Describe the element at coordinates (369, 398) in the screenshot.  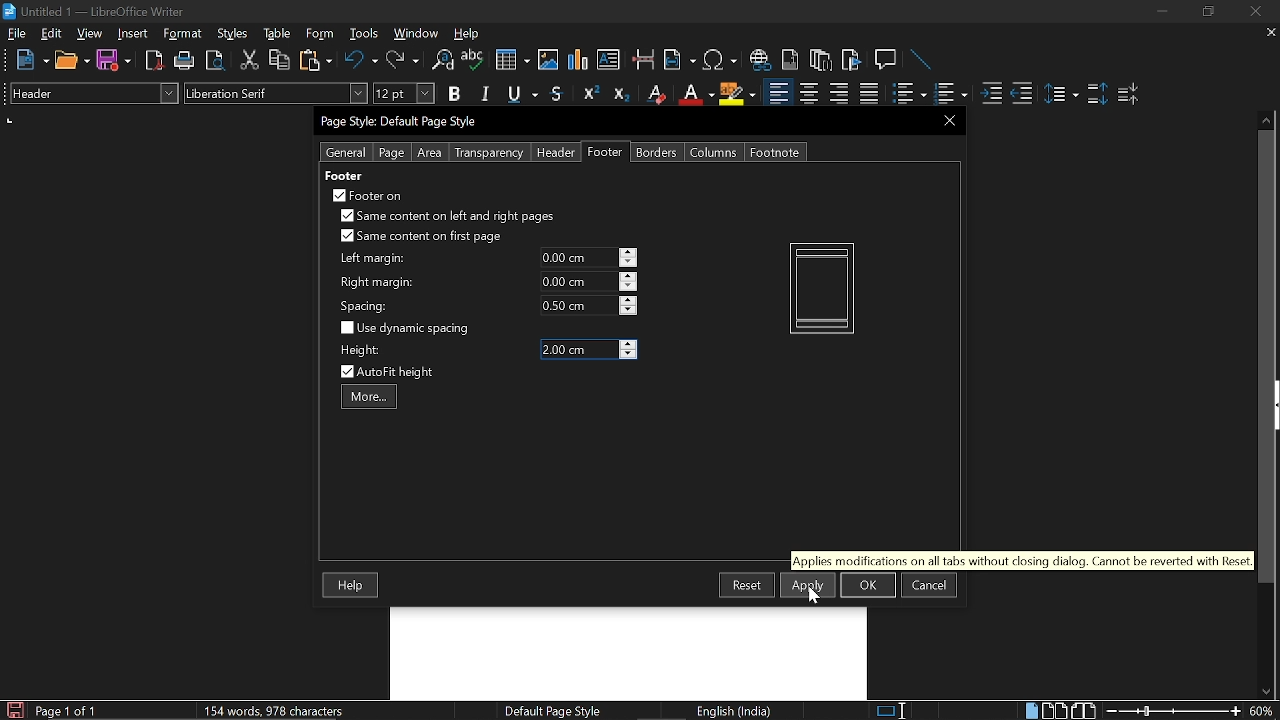
I see `more` at that location.